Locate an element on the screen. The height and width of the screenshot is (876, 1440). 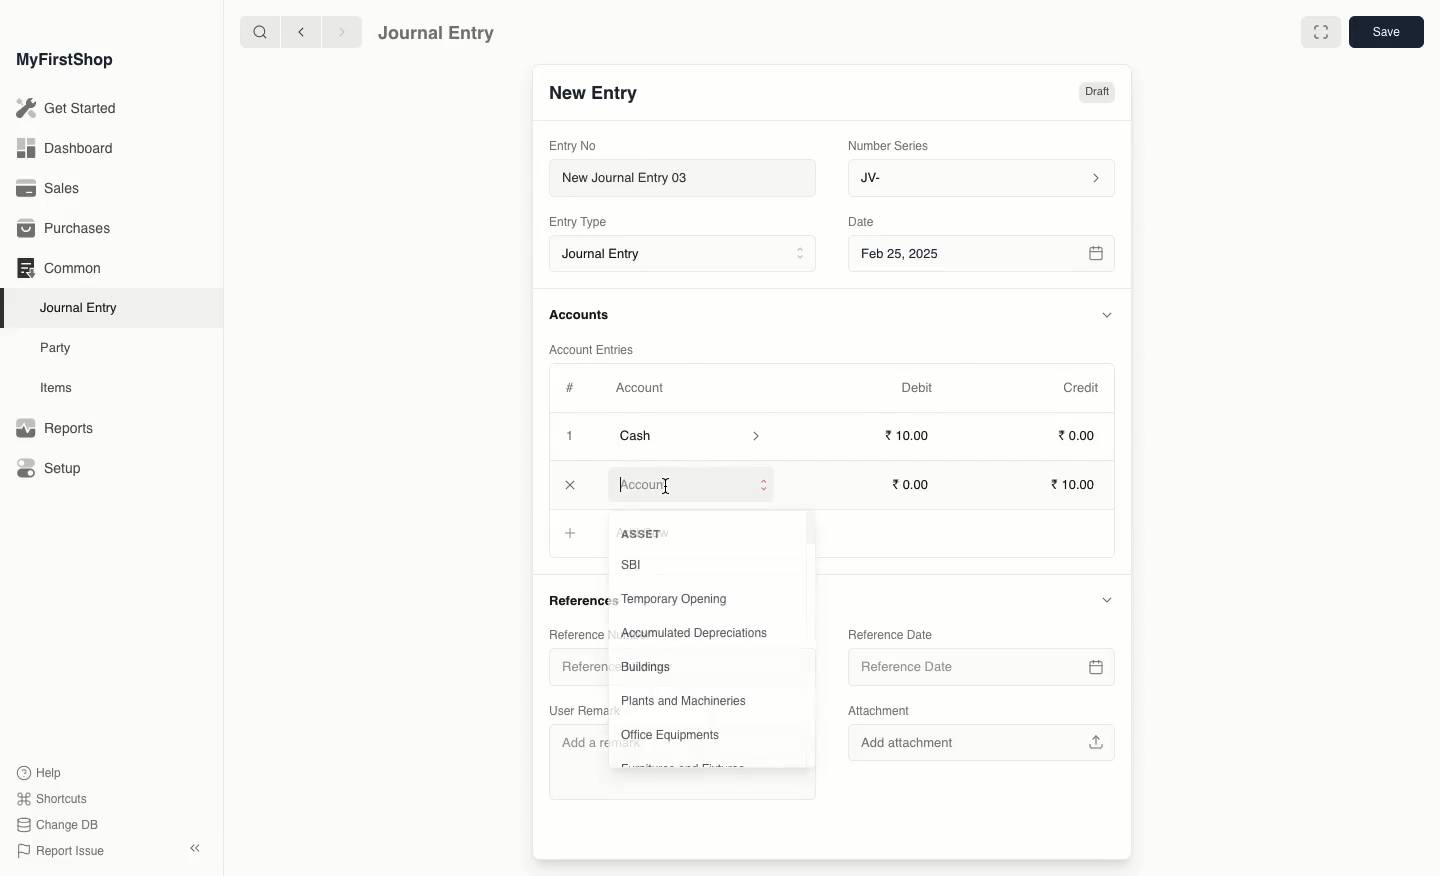
Items is located at coordinates (62, 388).